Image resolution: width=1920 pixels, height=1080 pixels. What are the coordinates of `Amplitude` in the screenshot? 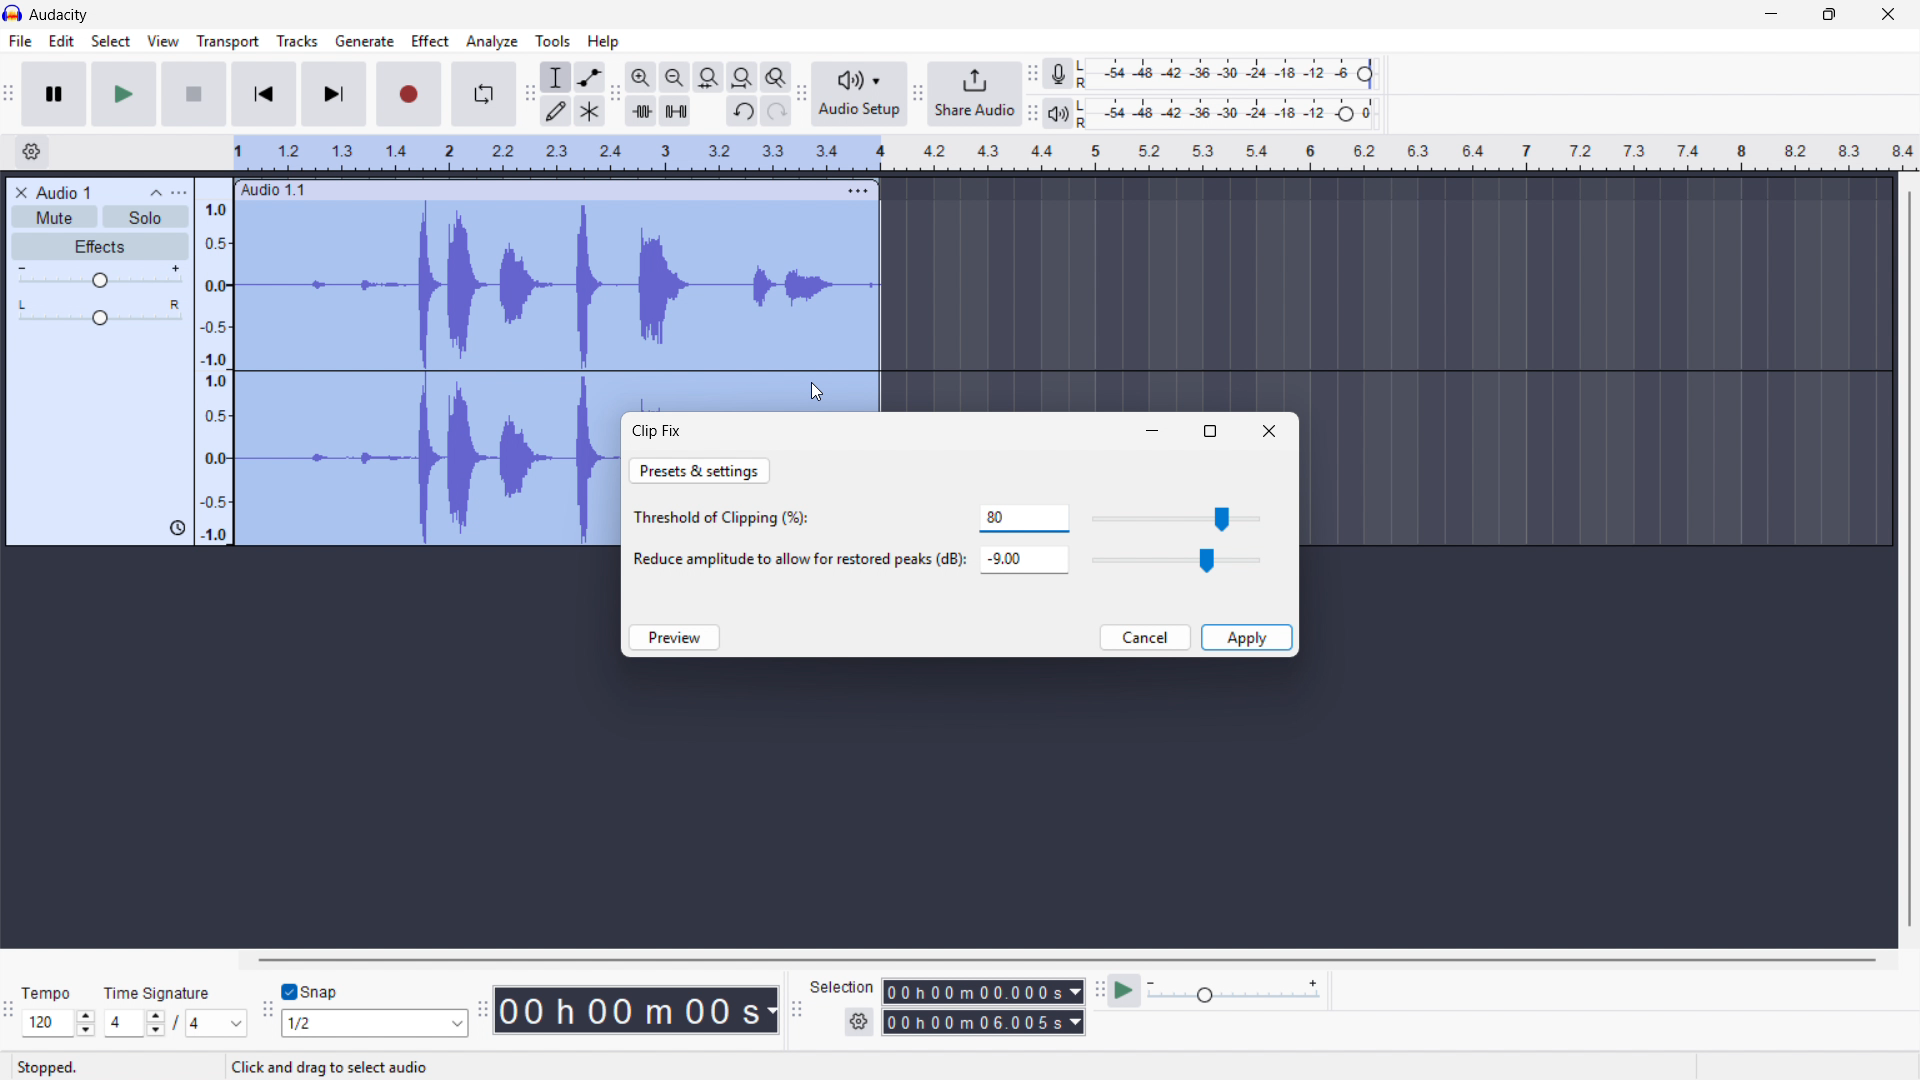 It's located at (213, 362).